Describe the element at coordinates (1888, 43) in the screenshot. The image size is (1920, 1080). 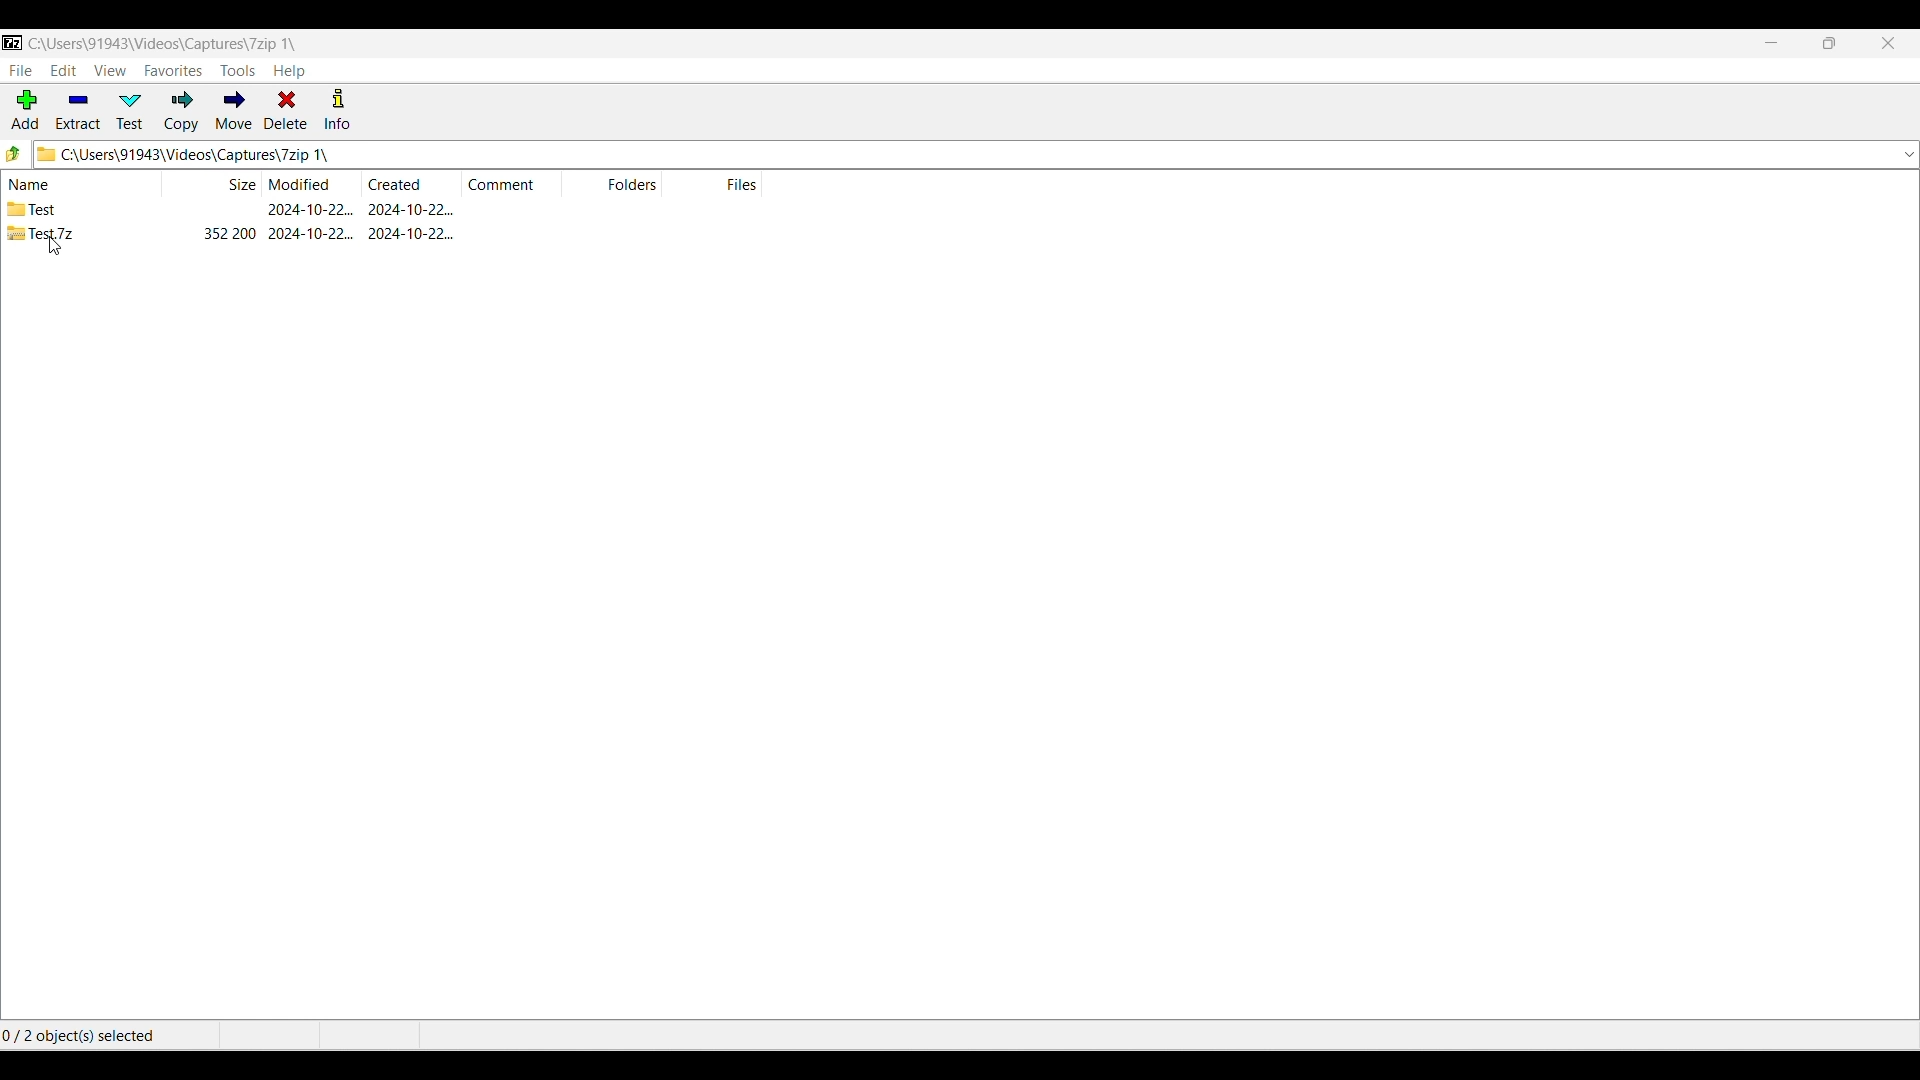
I see `Close interface` at that location.